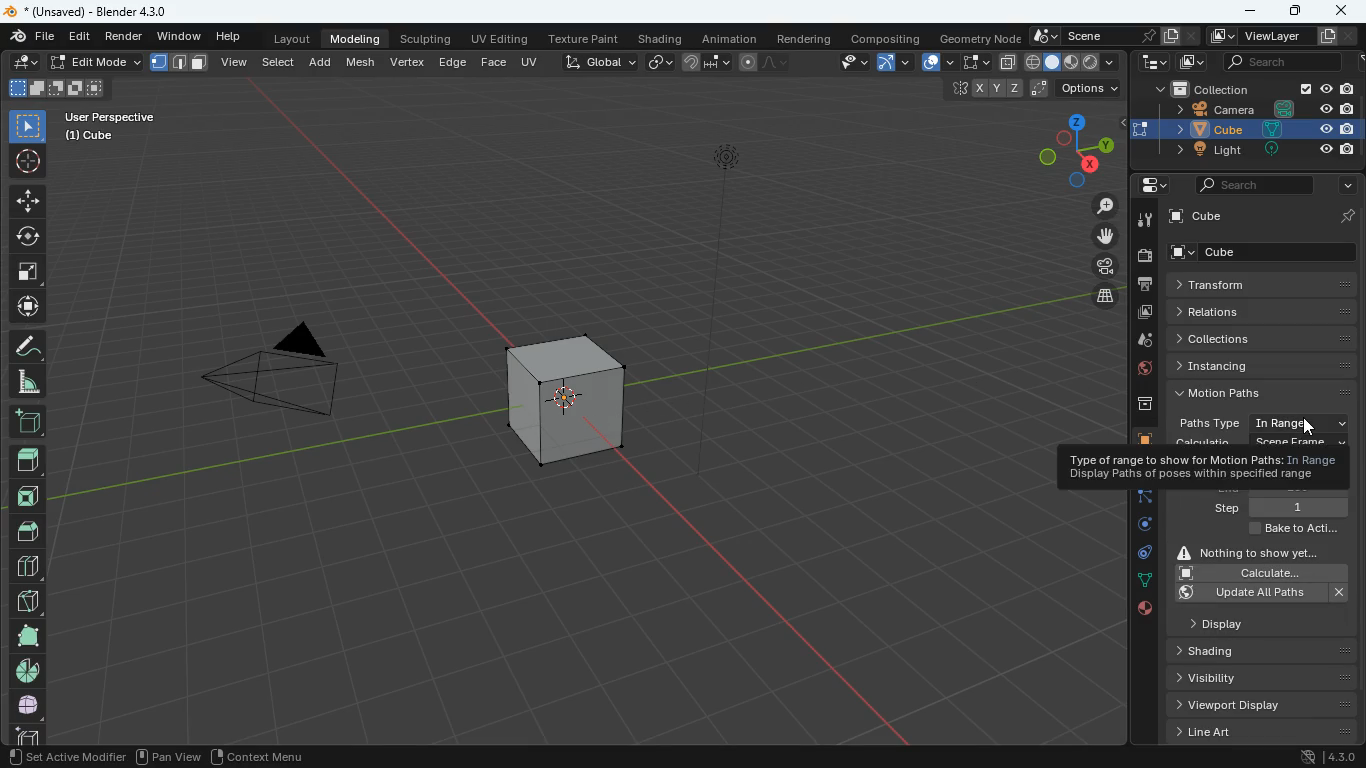 The width and height of the screenshot is (1366, 768). What do you see at coordinates (280, 60) in the screenshot?
I see `select` at bounding box center [280, 60].